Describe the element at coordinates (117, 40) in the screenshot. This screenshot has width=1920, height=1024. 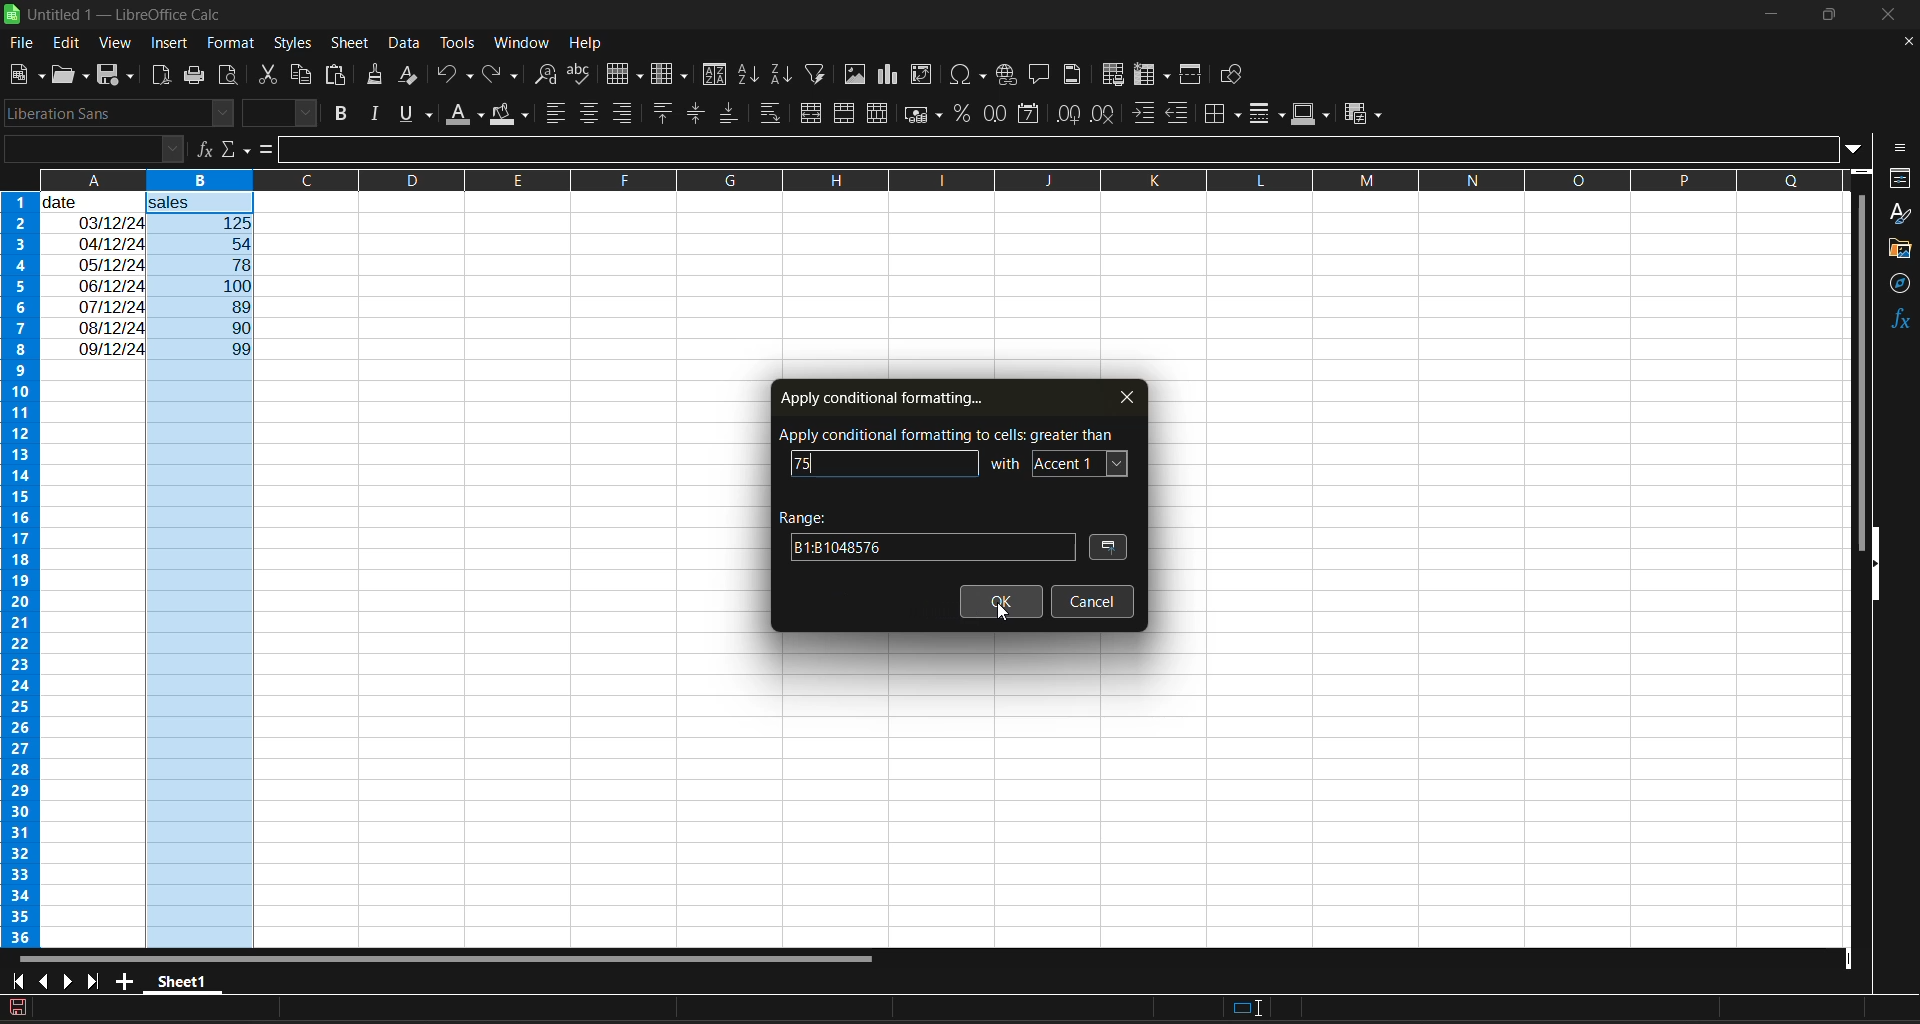
I see `view` at that location.